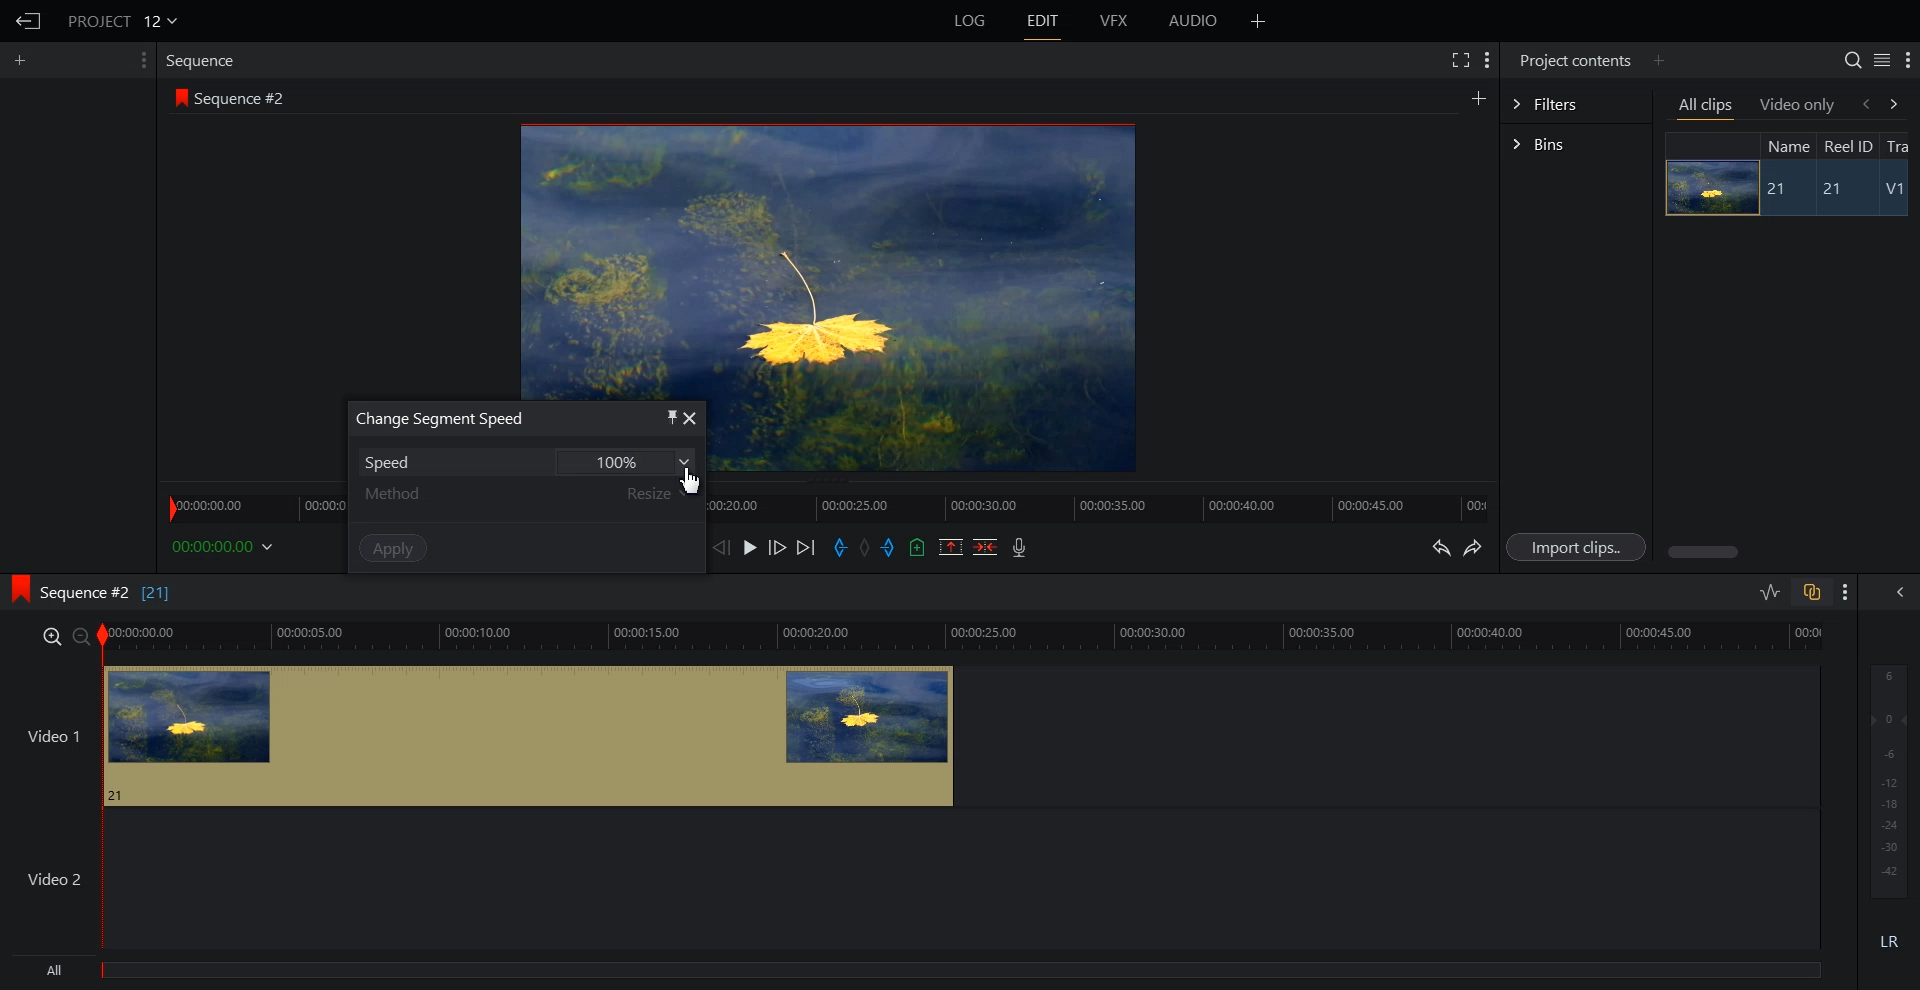 Image resolution: width=1920 pixels, height=990 pixels. I want to click on Clear all marks, so click(866, 548).